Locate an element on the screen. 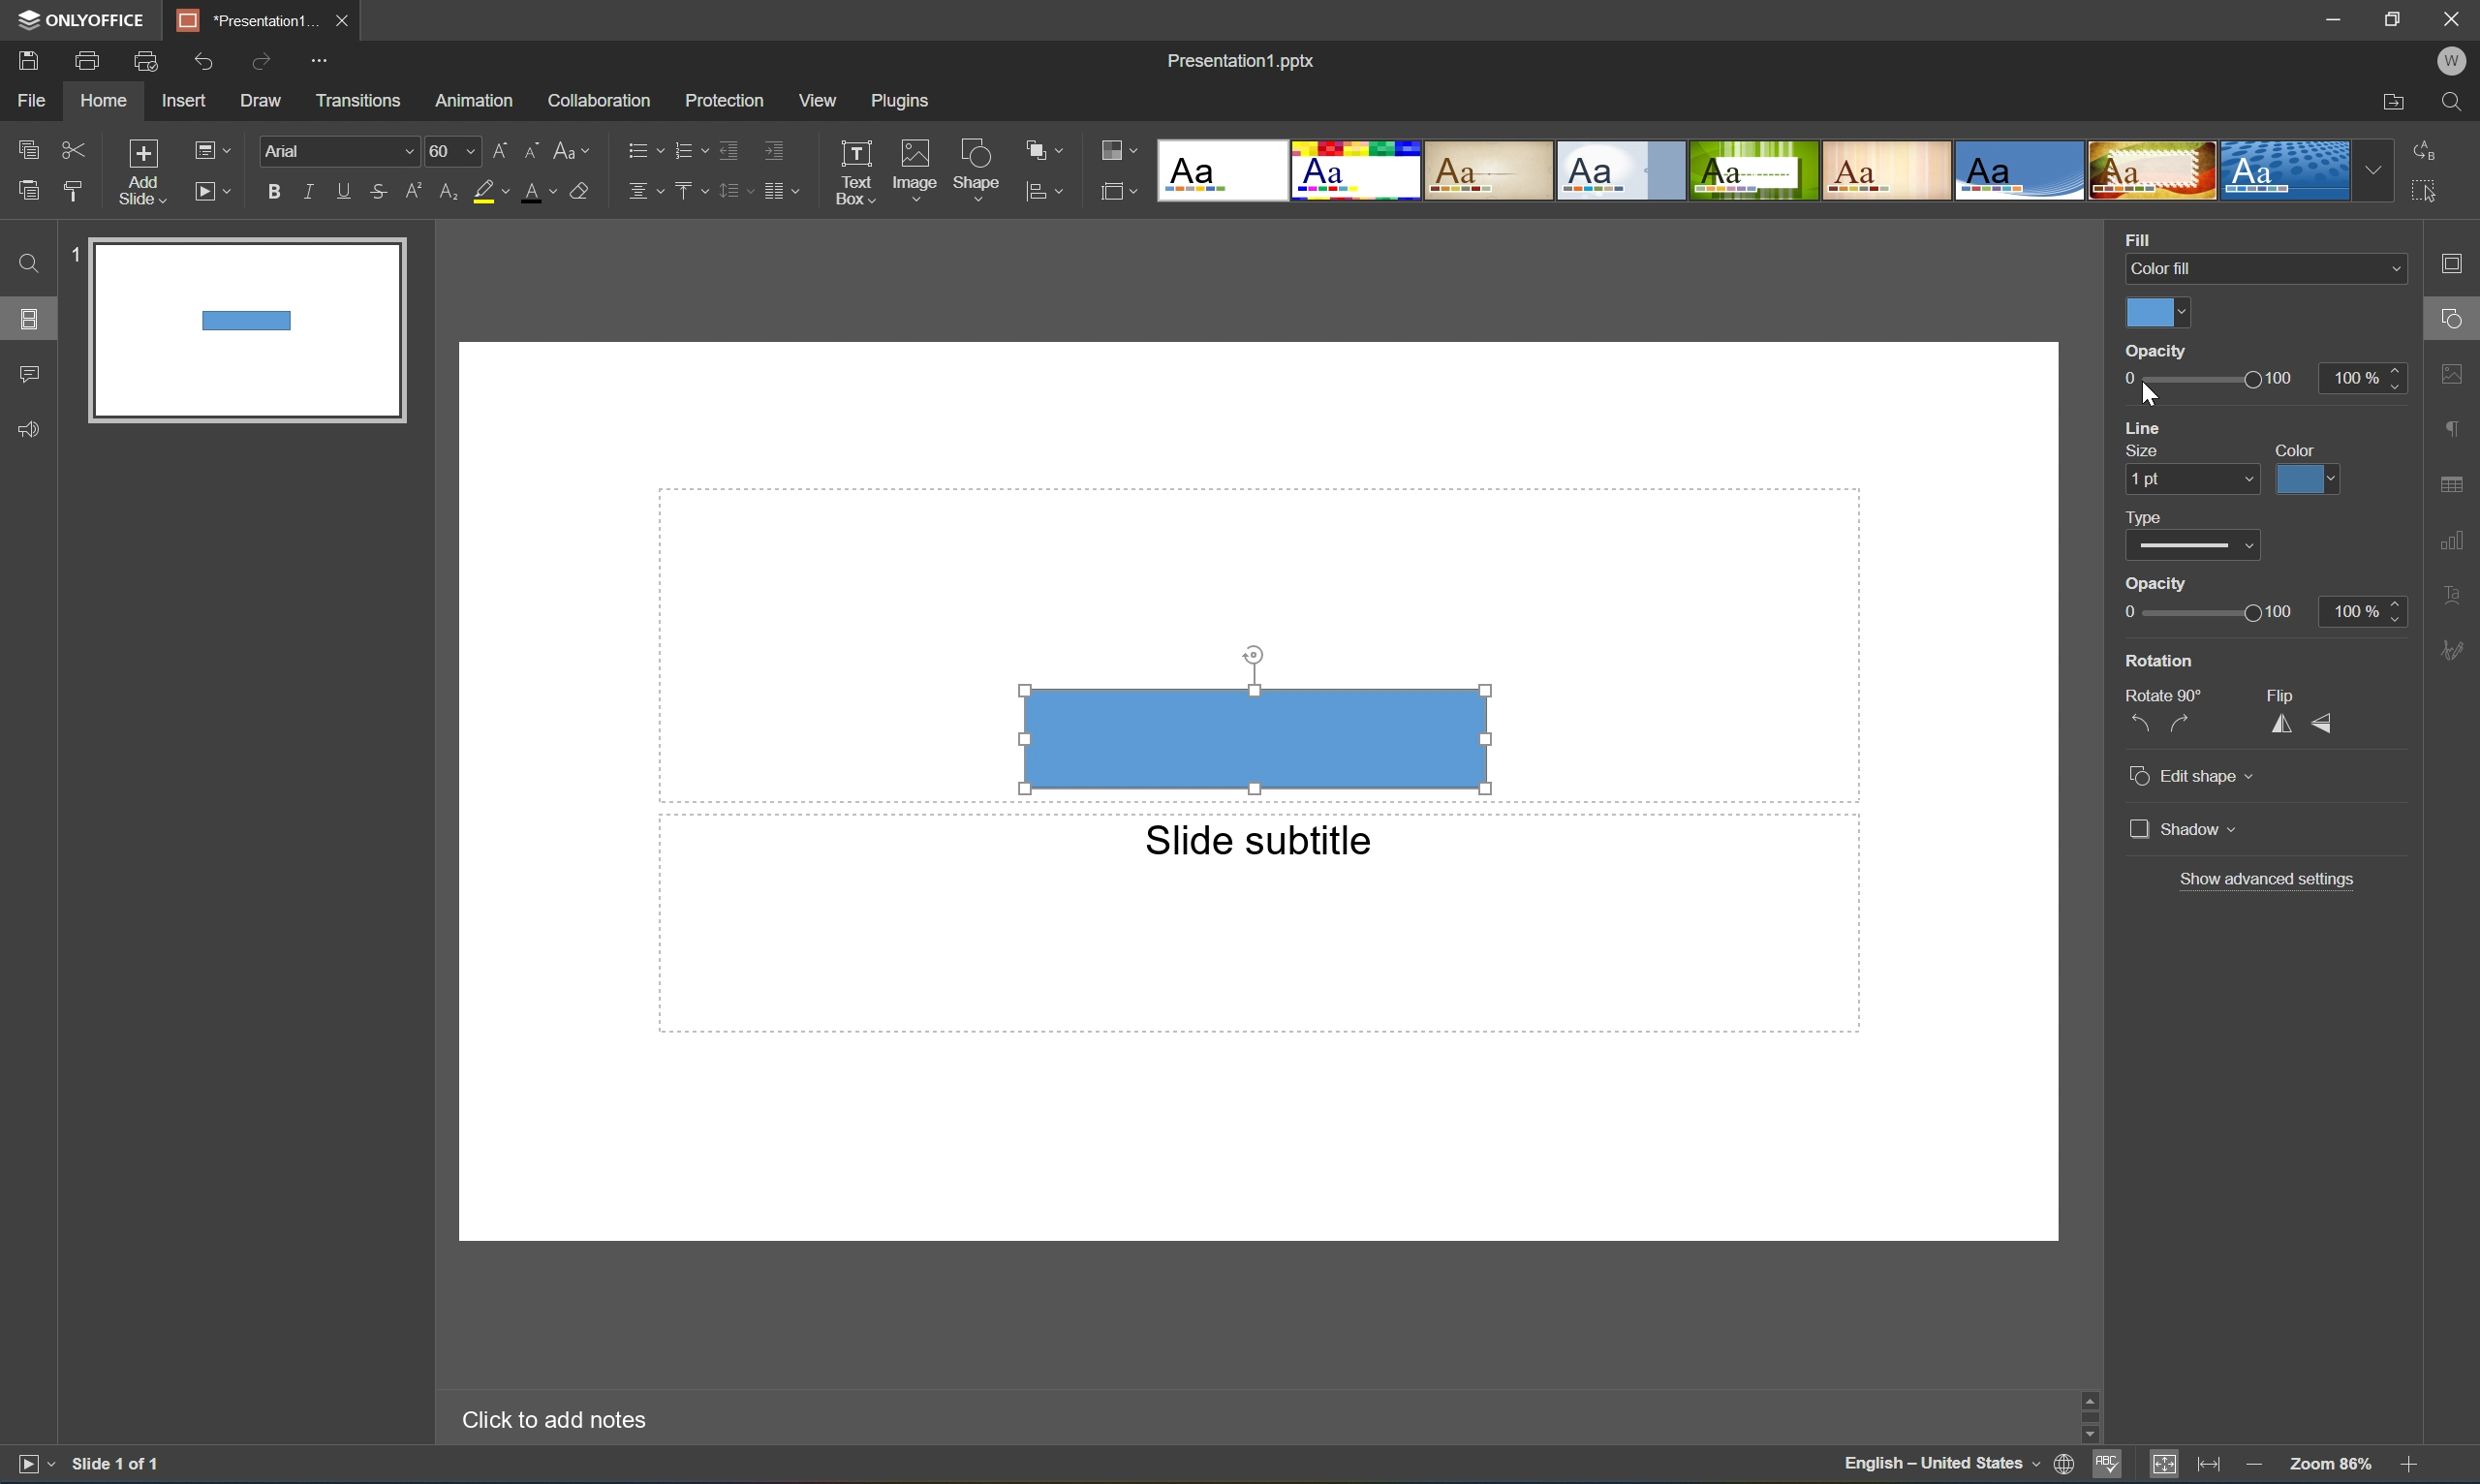 The height and width of the screenshot is (1484, 2480). slide subtitle is located at coordinates (1256, 842).